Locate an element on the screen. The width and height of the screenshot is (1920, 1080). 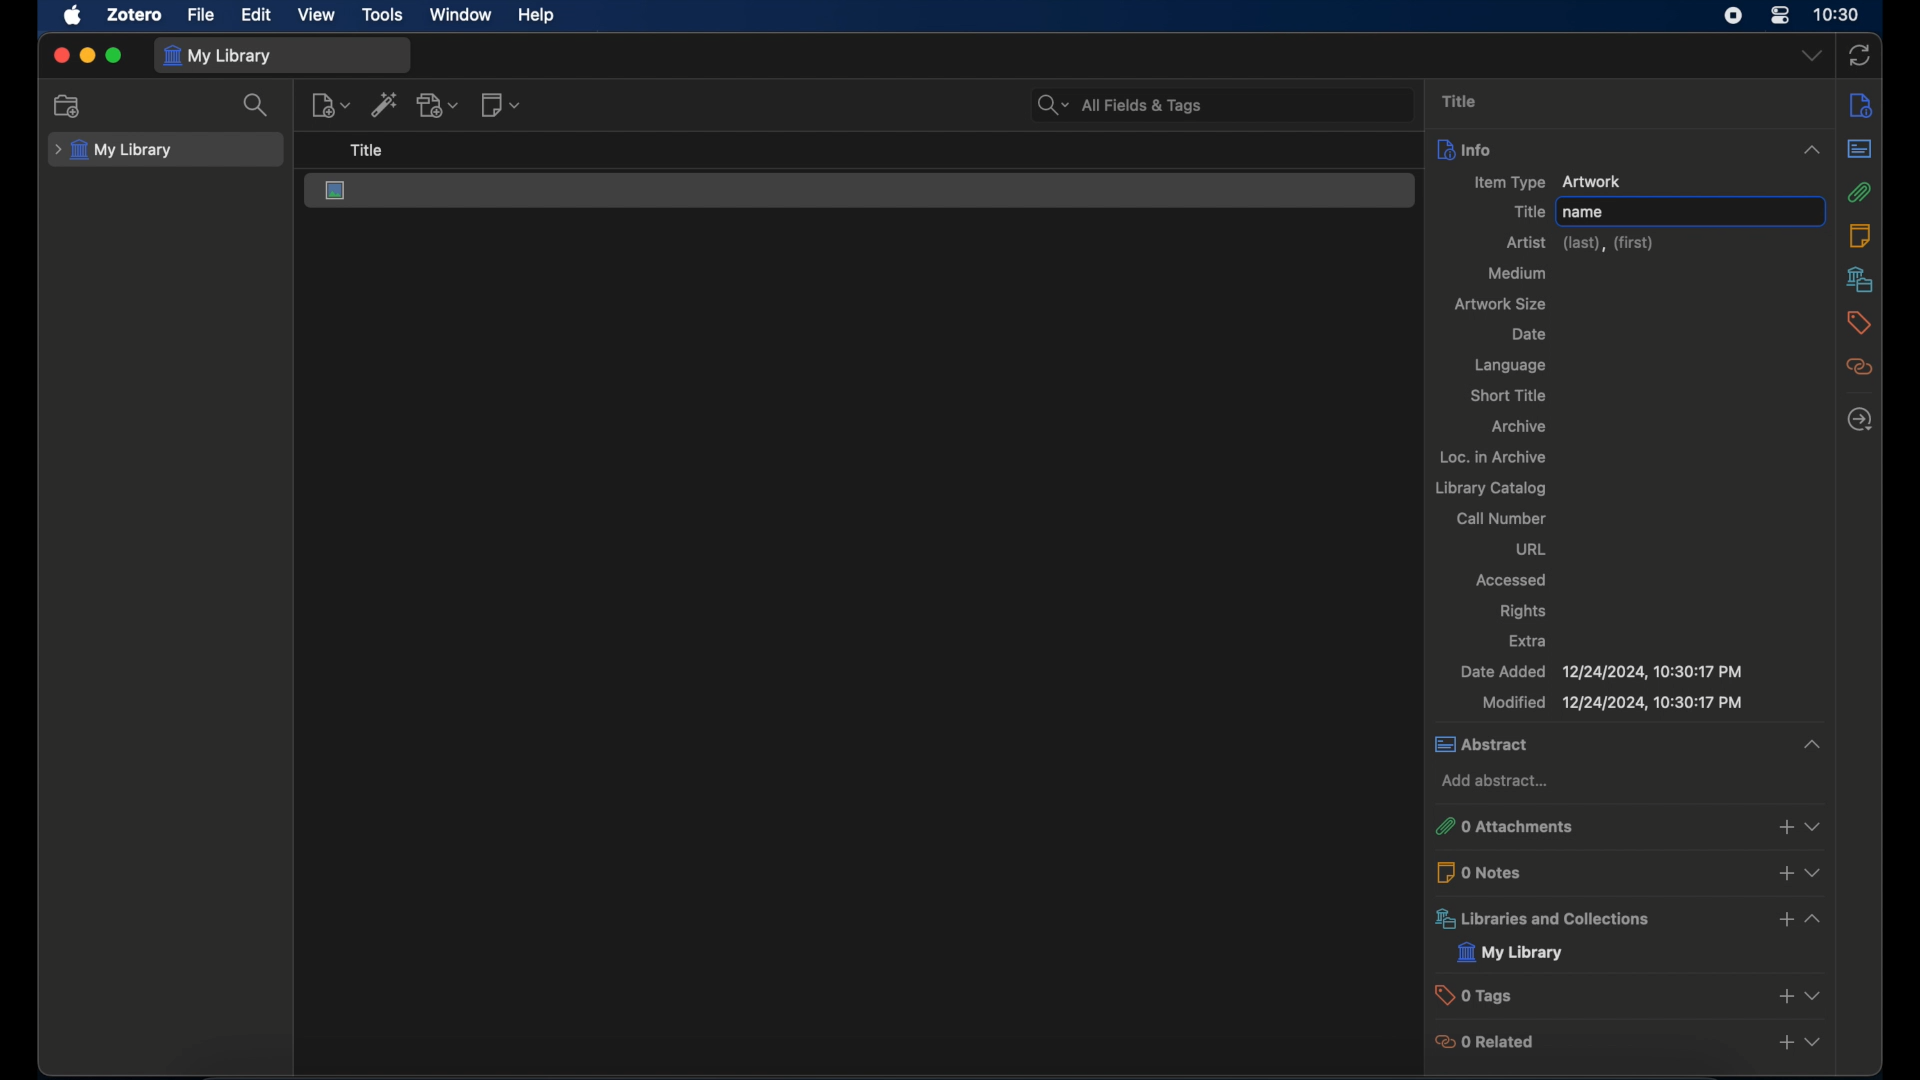
close is located at coordinates (62, 55).